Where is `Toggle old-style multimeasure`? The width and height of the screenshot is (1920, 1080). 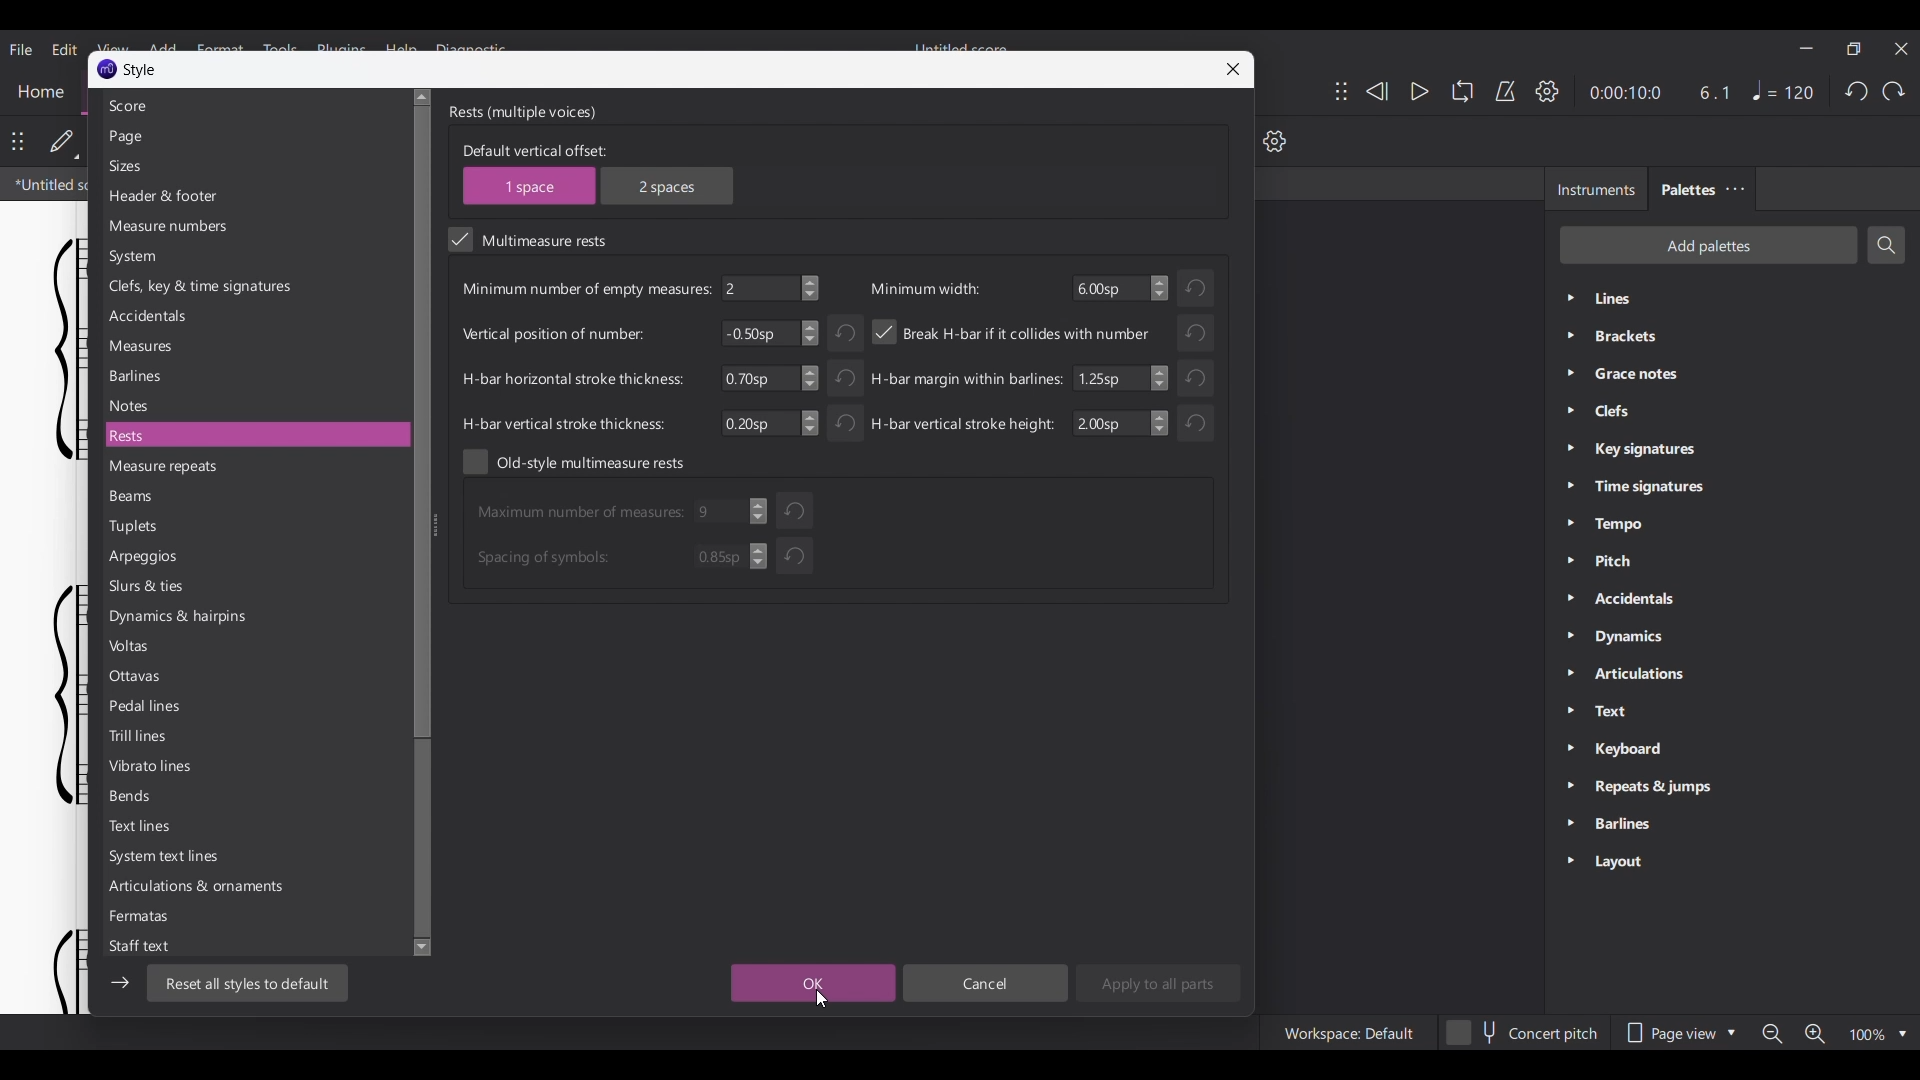
Toggle old-style multimeasure is located at coordinates (573, 462).